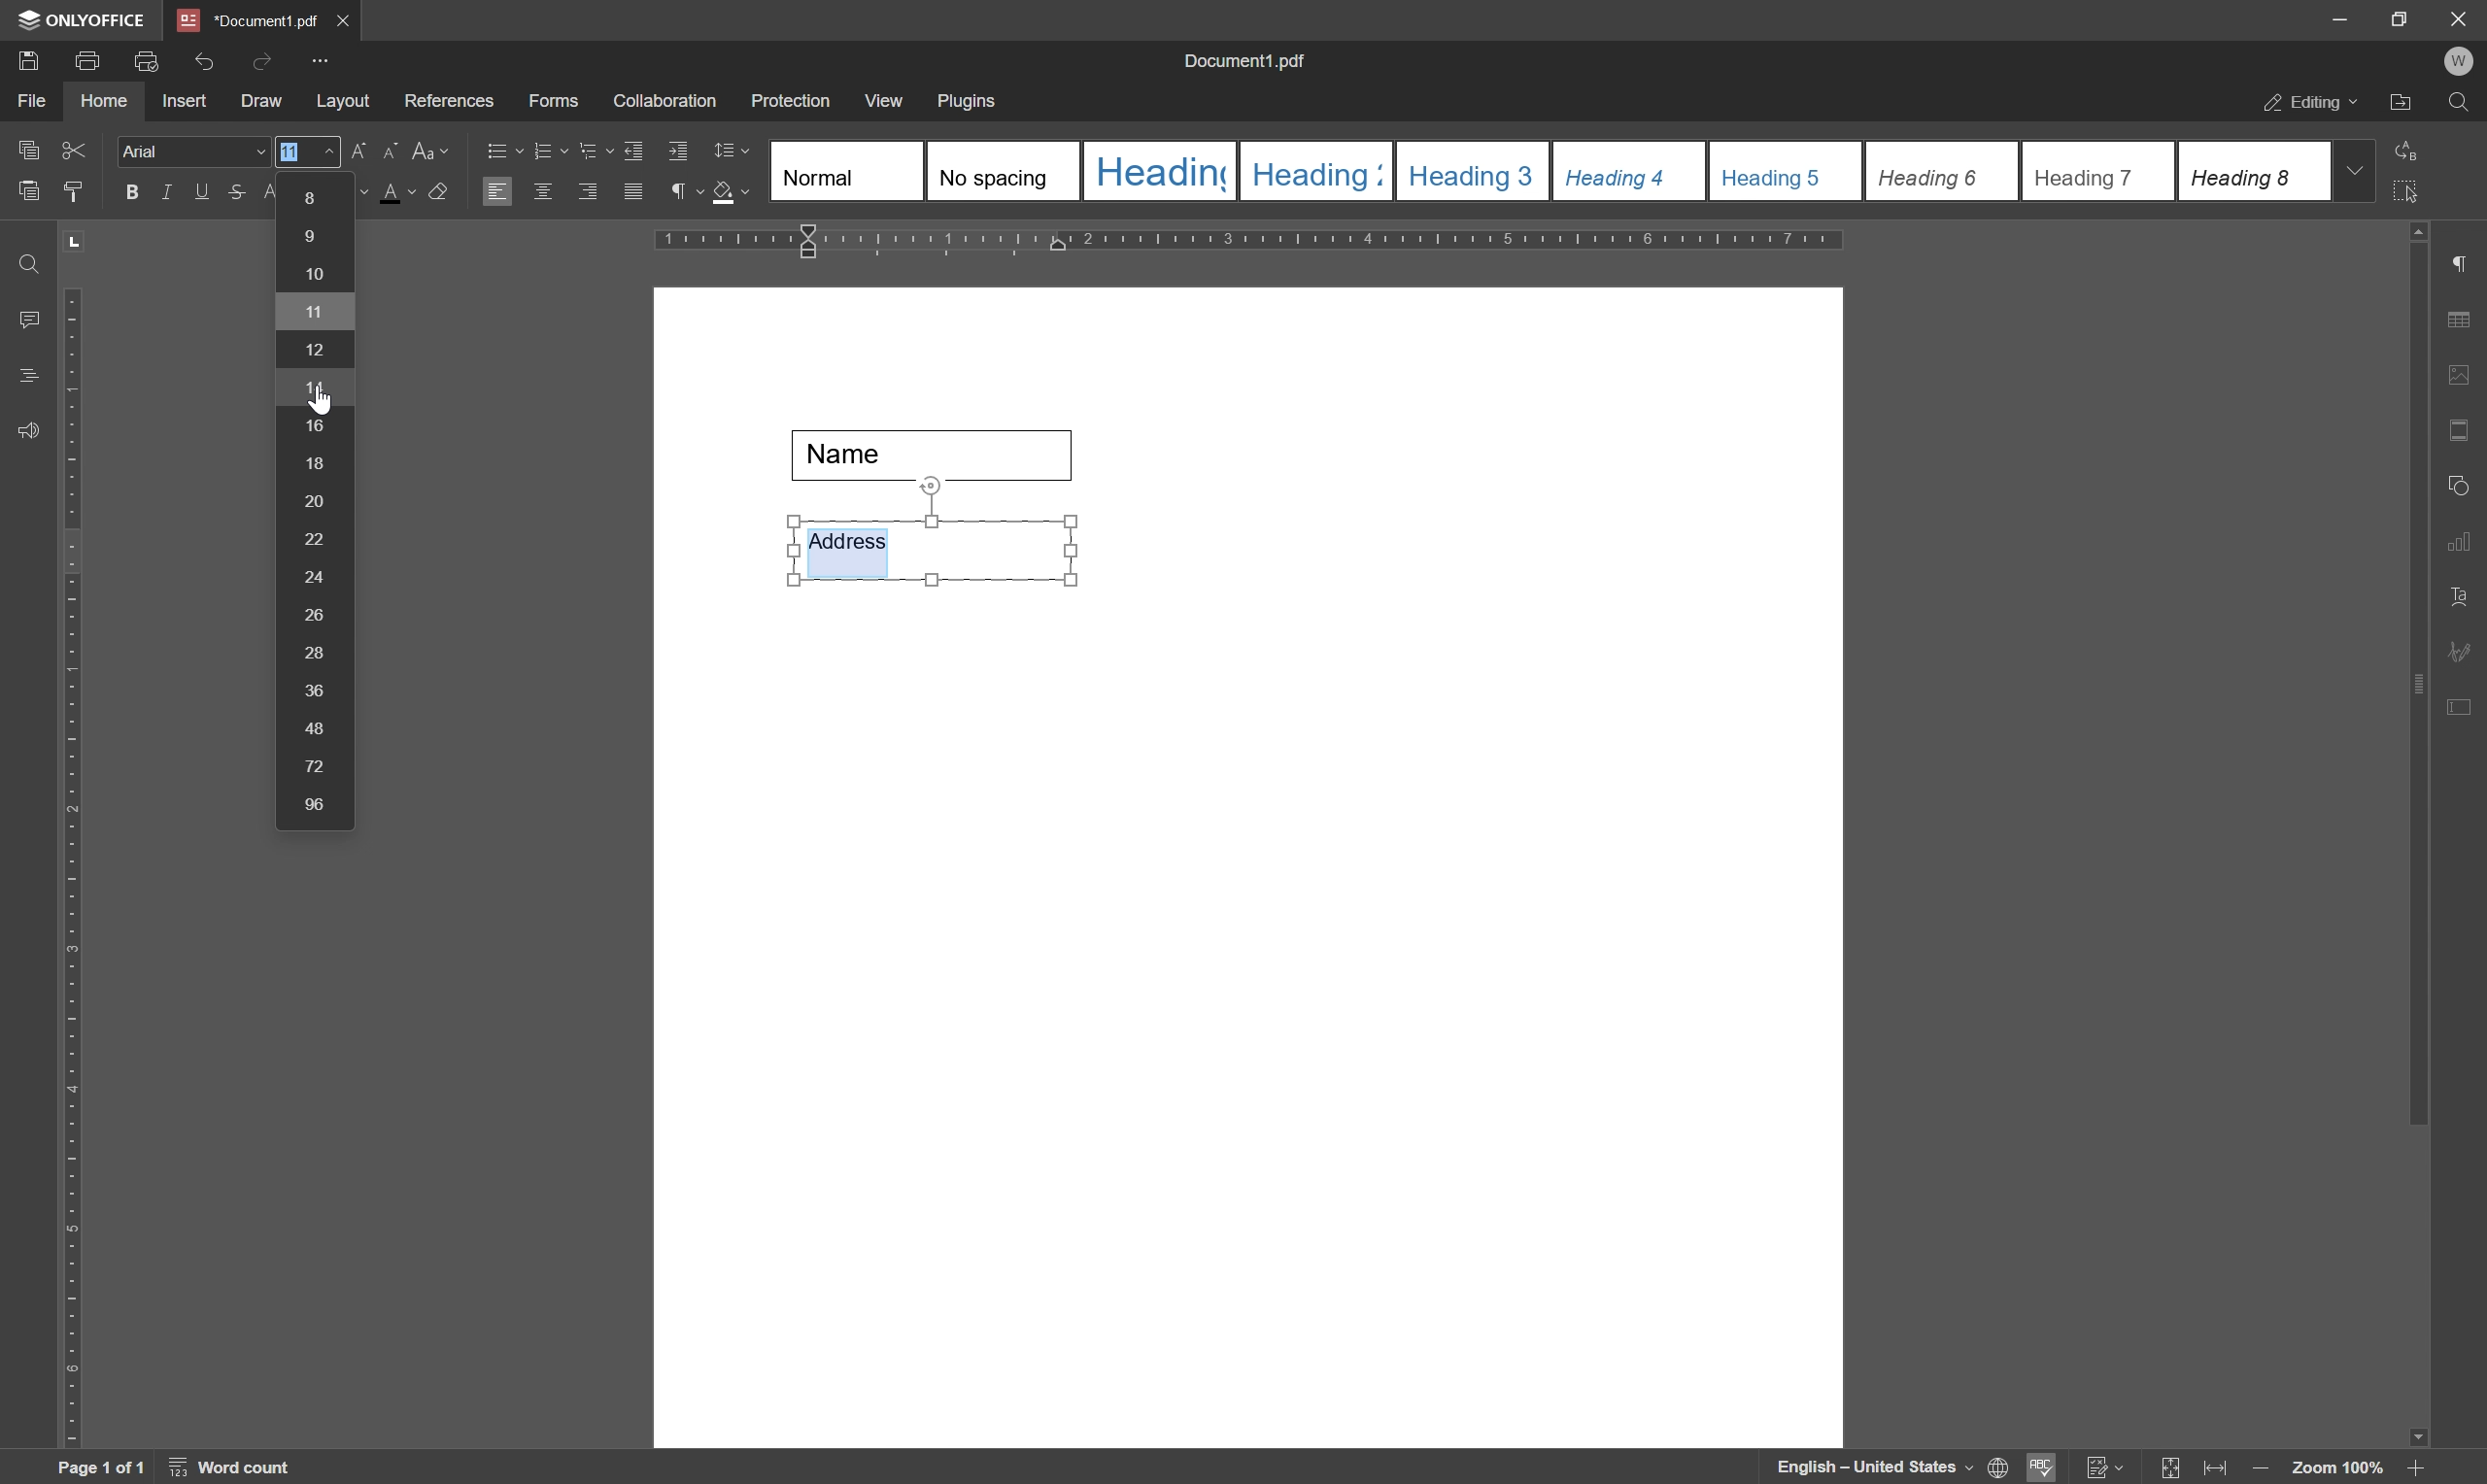 The height and width of the screenshot is (1484, 2487). I want to click on text art settings, so click(2467, 597).